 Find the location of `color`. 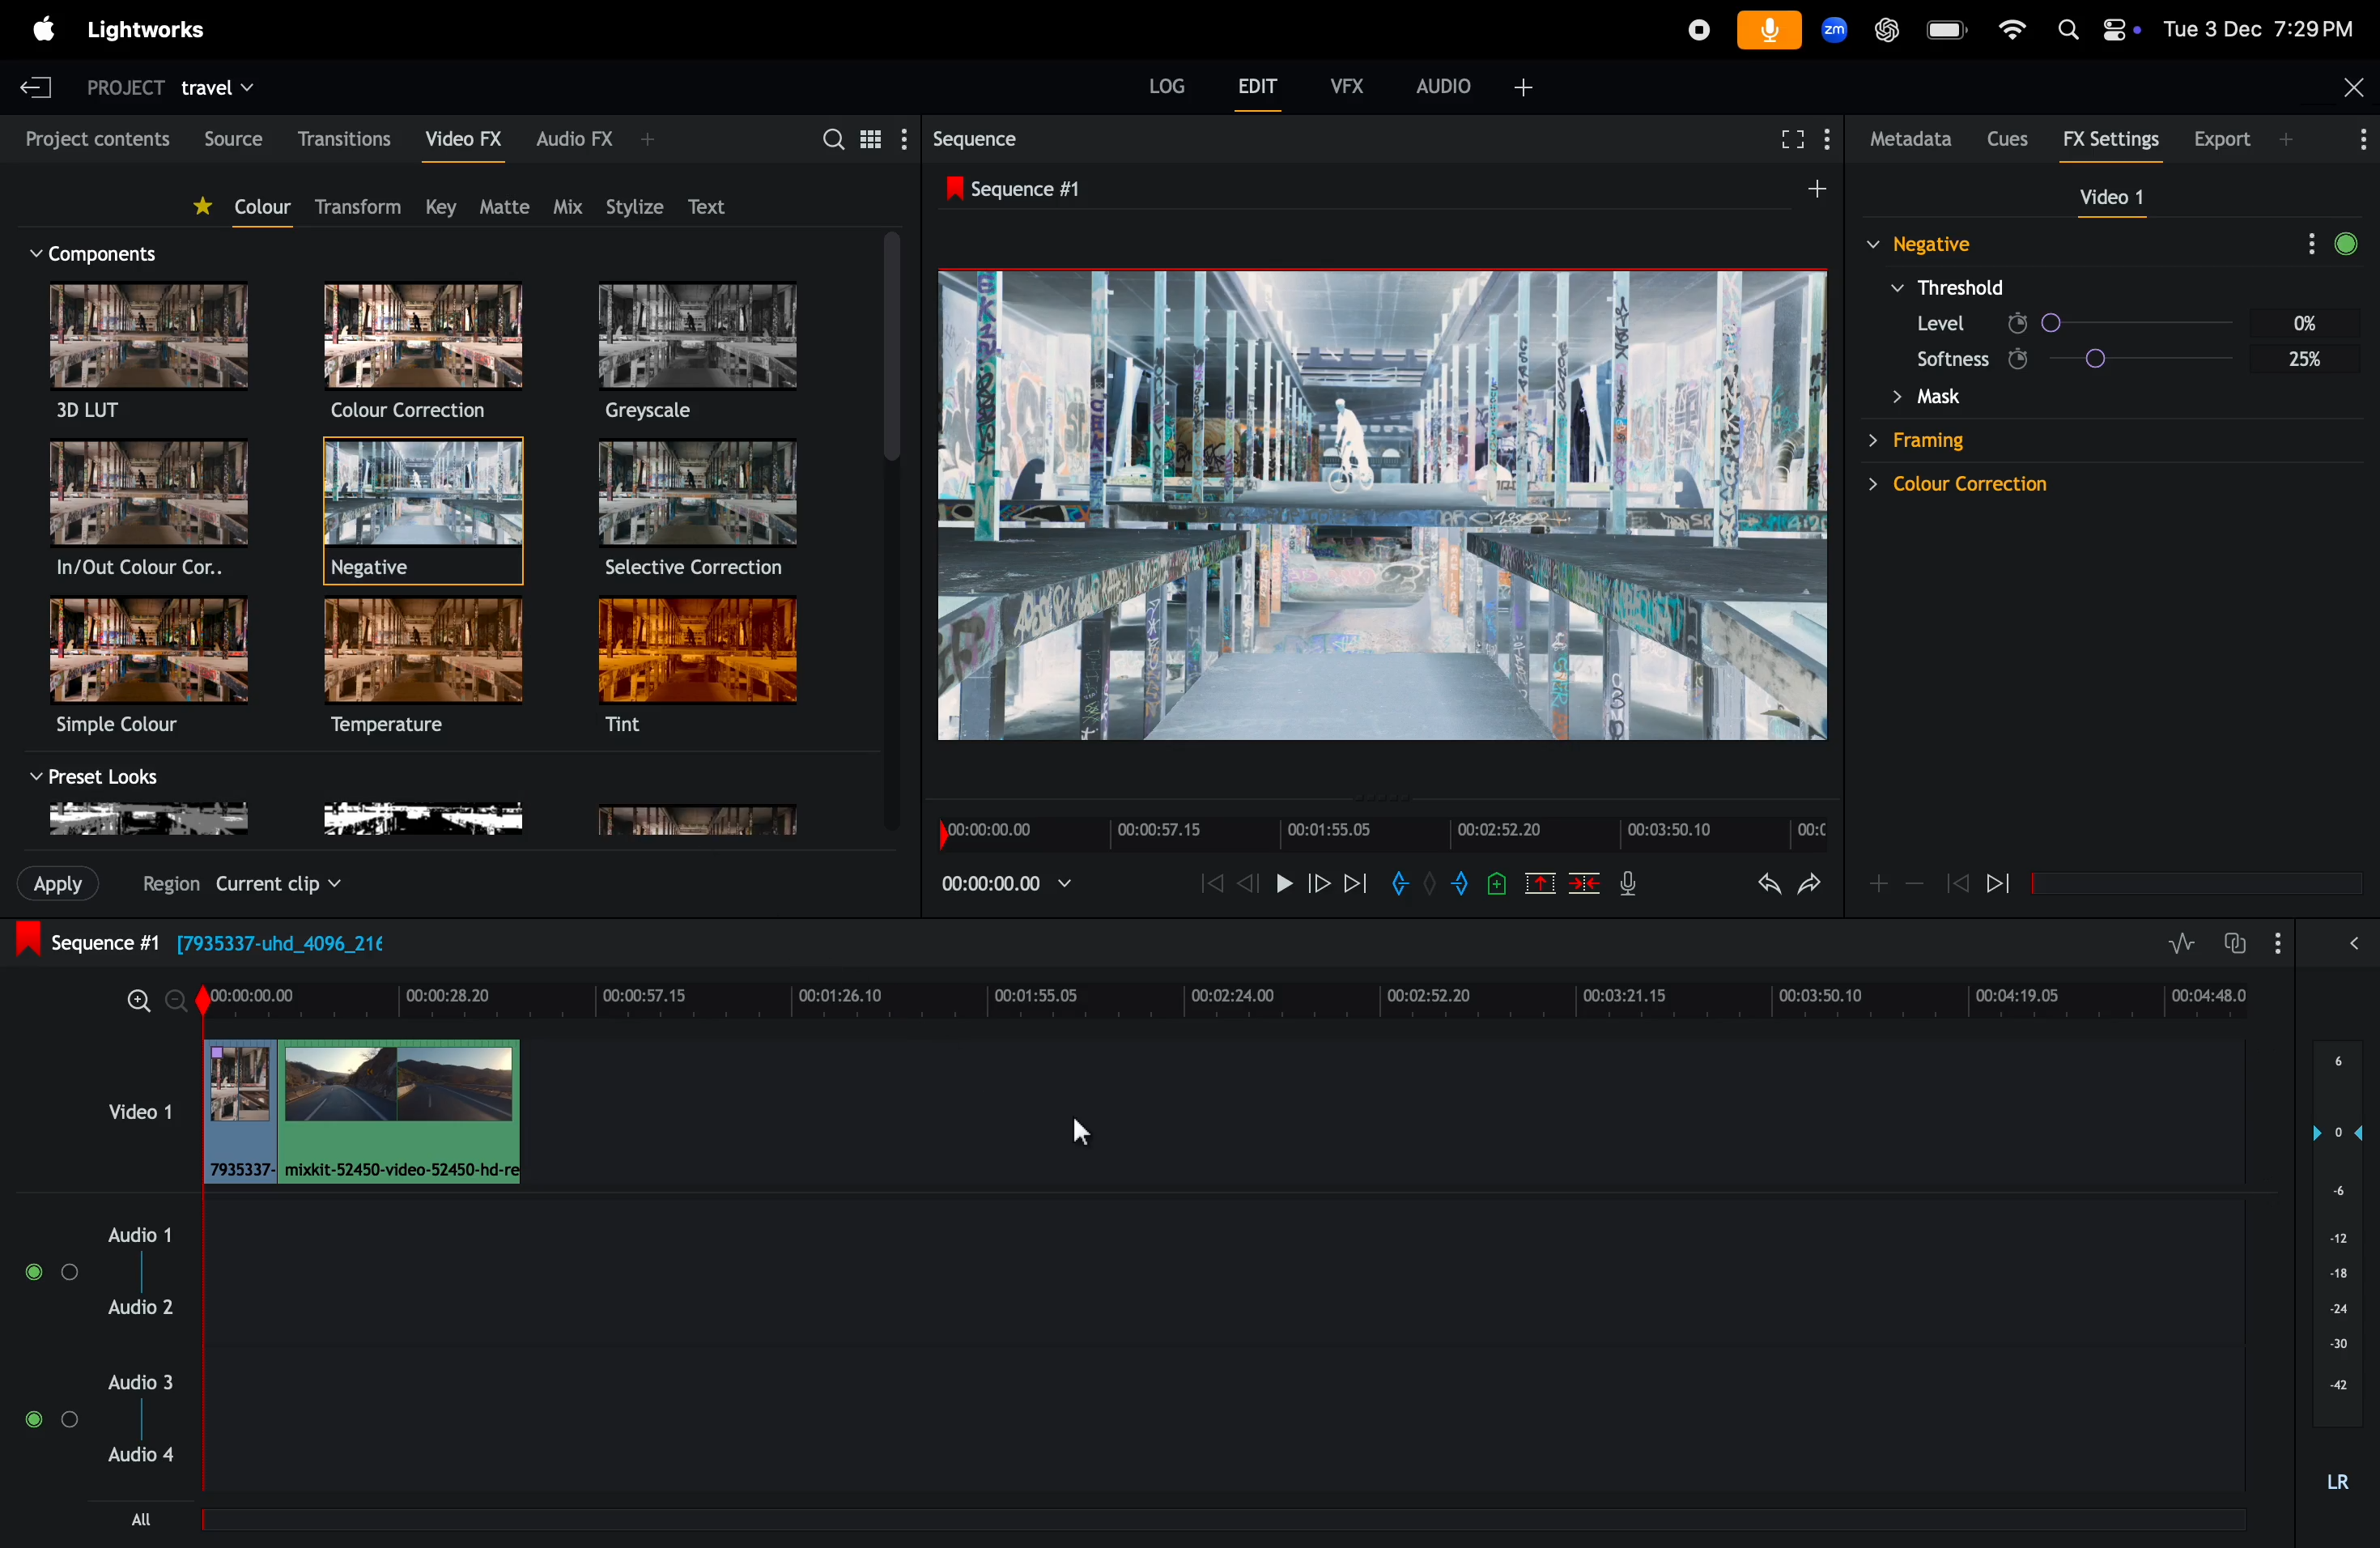

color is located at coordinates (249, 209).